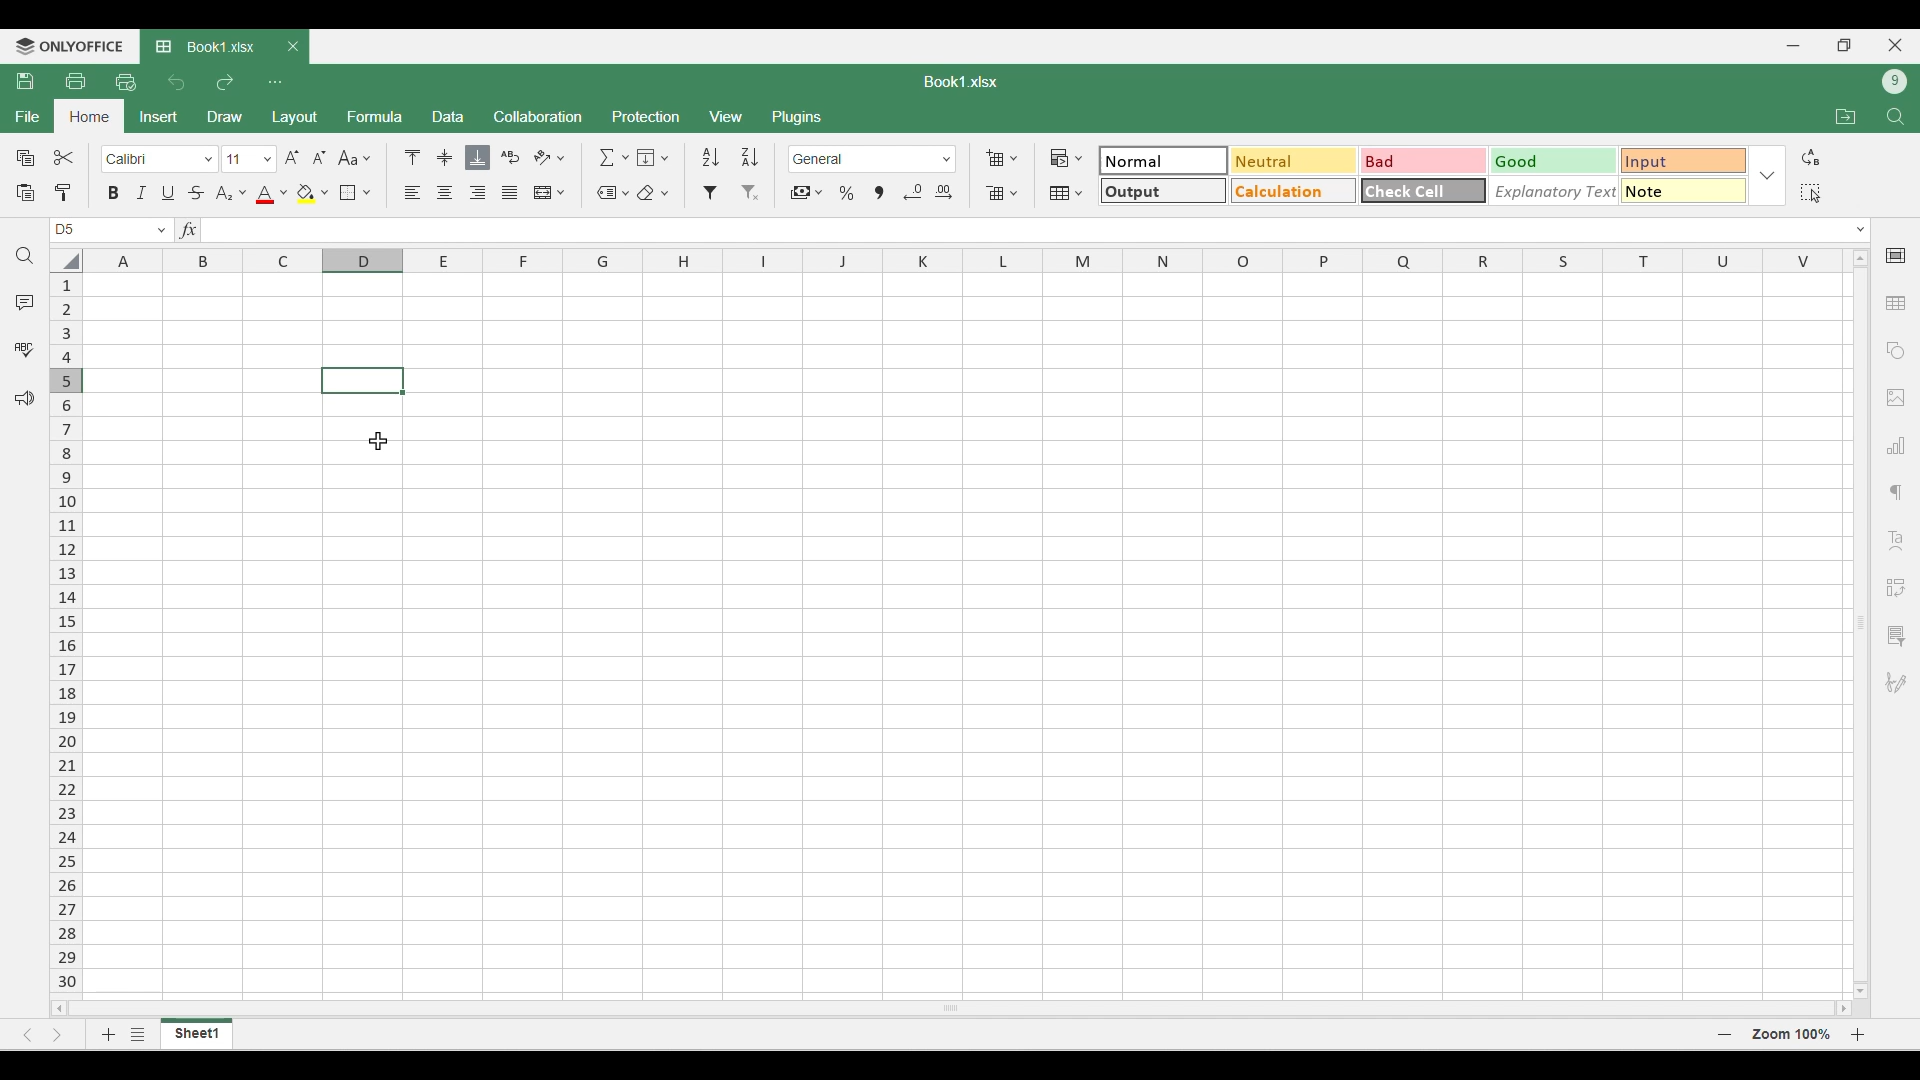 The width and height of the screenshot is (1920, 1080). What do you see at coordinates (1896, 540) in the screenshot?
I see `Text alignment` at bounding box center [1896, 540].